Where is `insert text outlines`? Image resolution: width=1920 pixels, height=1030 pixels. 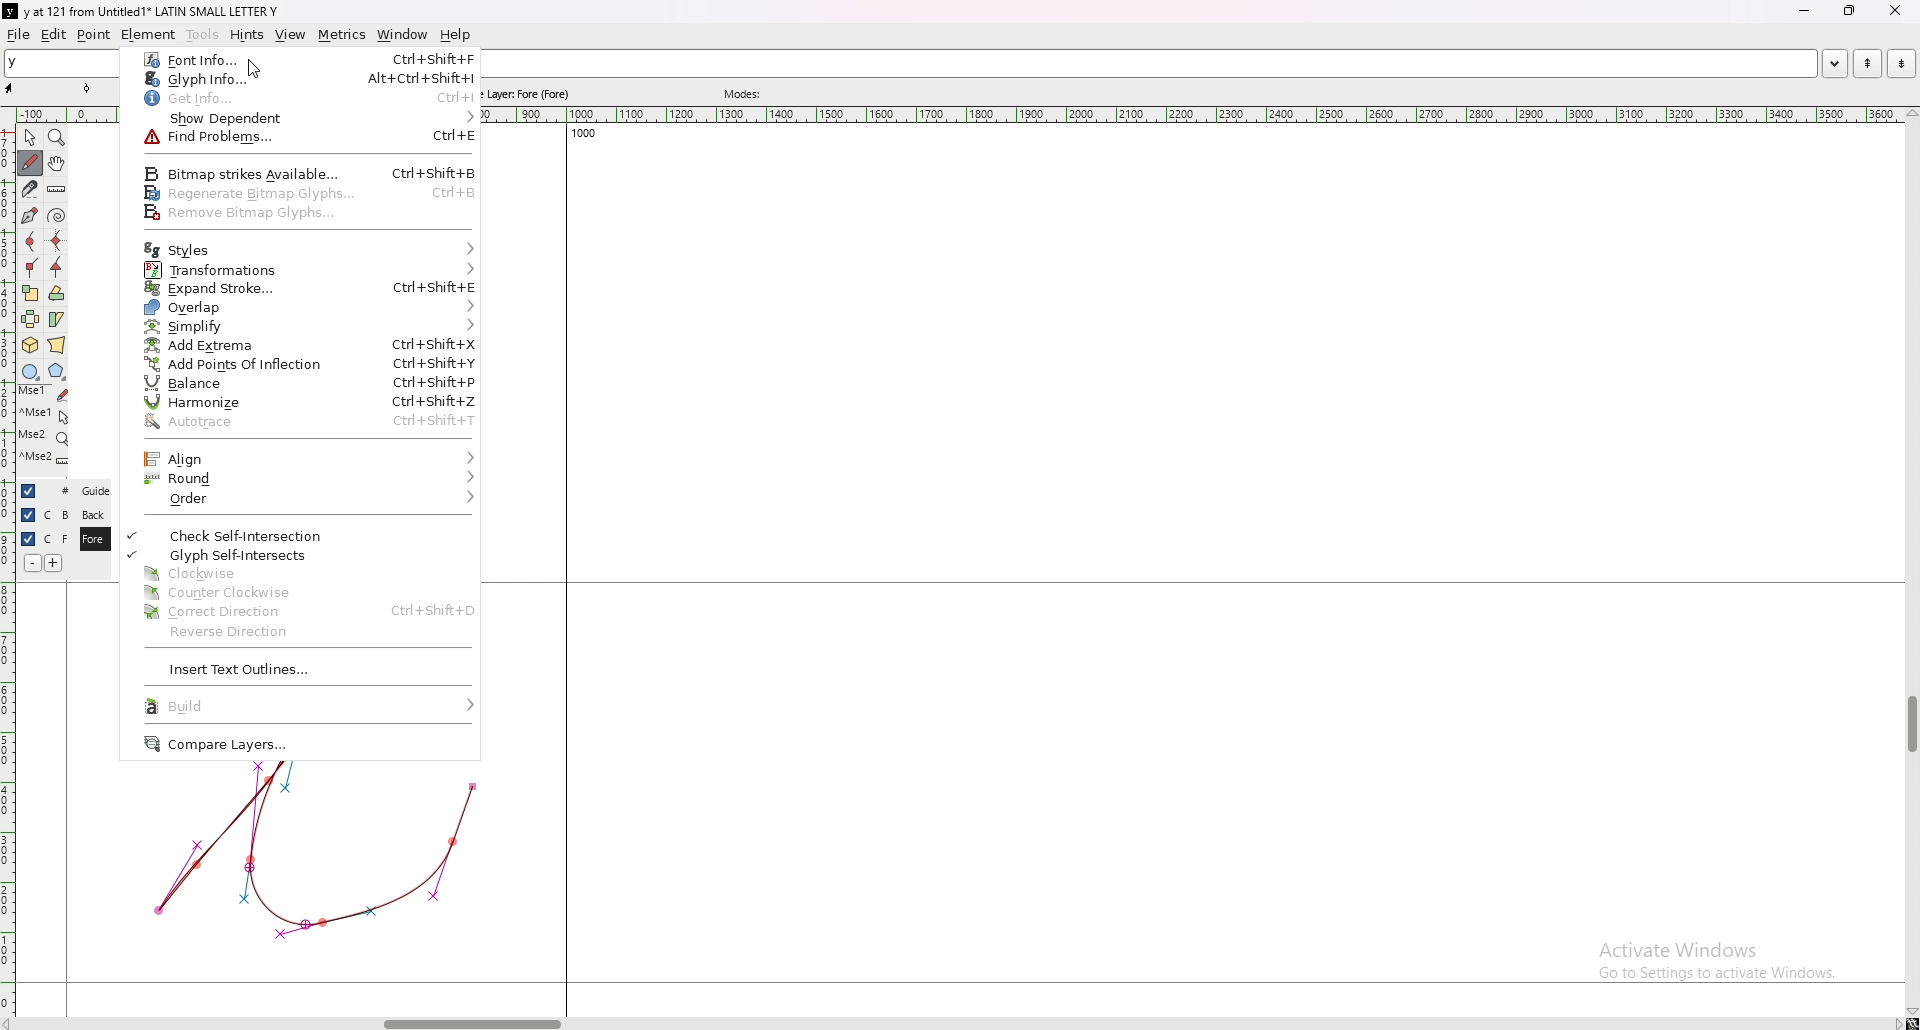 insert text outlines is located at coordinates (301, 669).